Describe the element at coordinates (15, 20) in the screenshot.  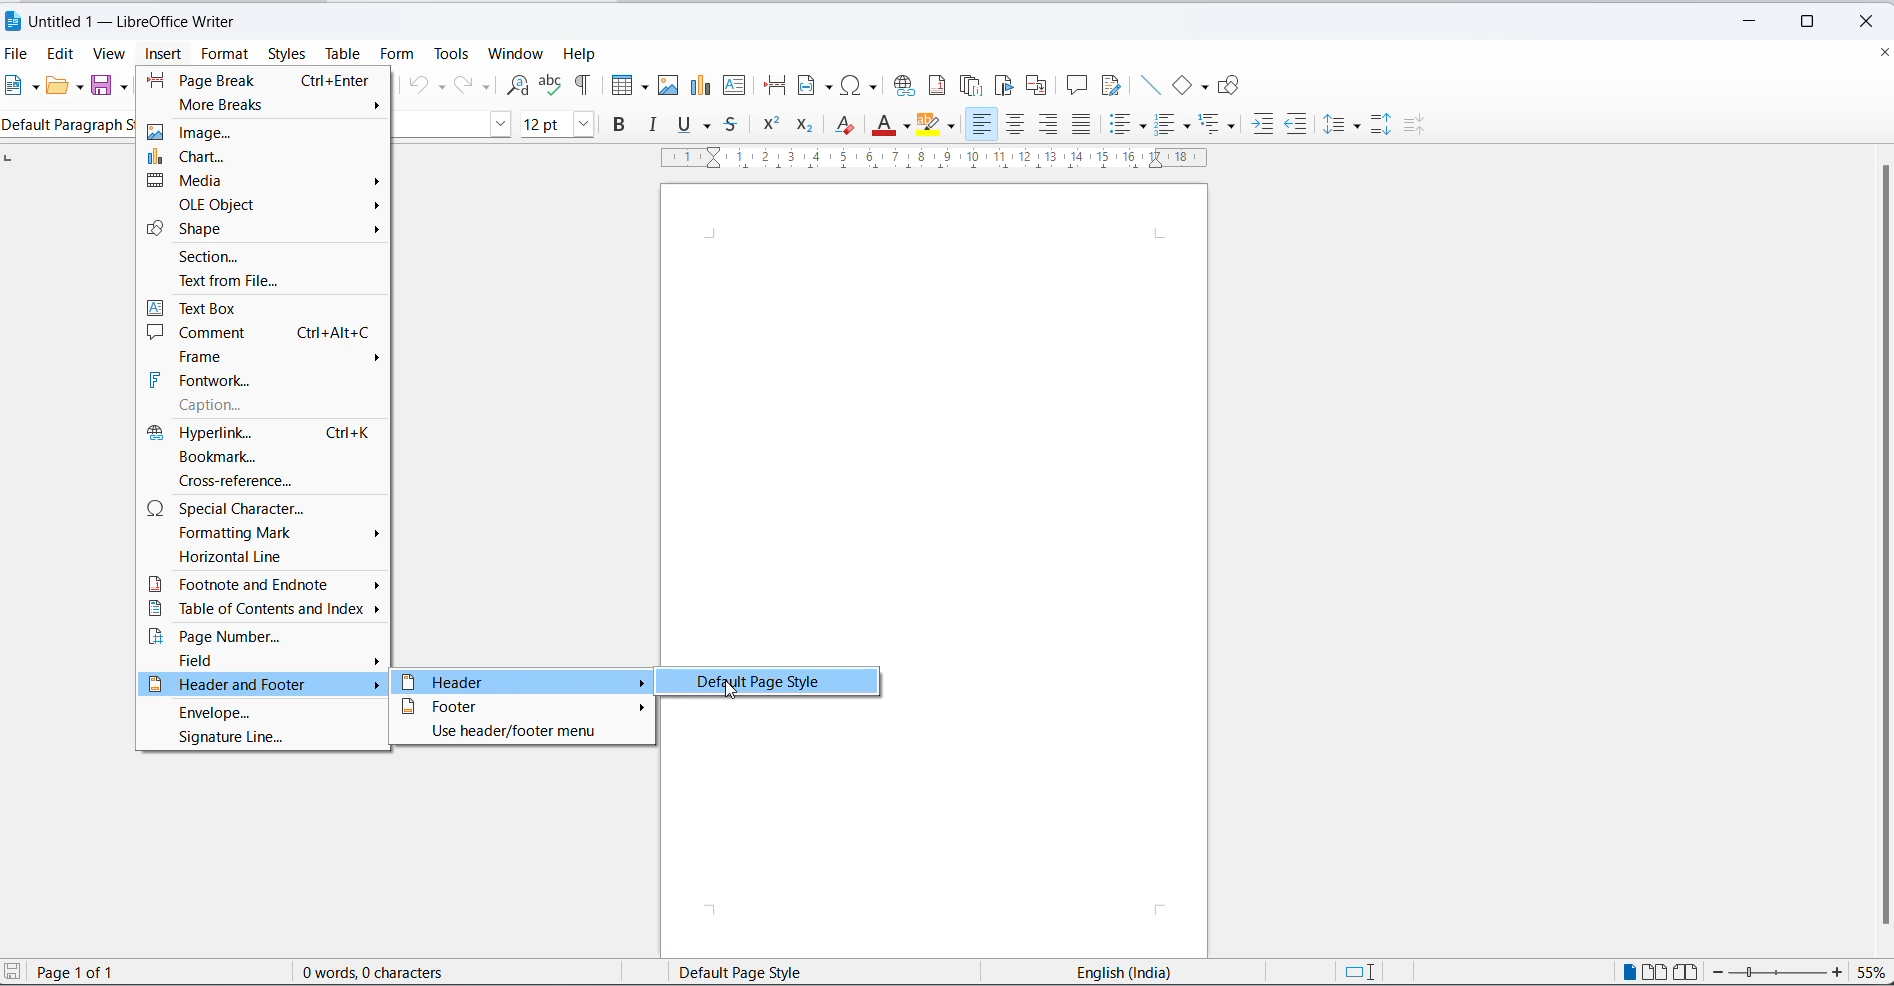
I see `LibreOffice Icon` at that location.